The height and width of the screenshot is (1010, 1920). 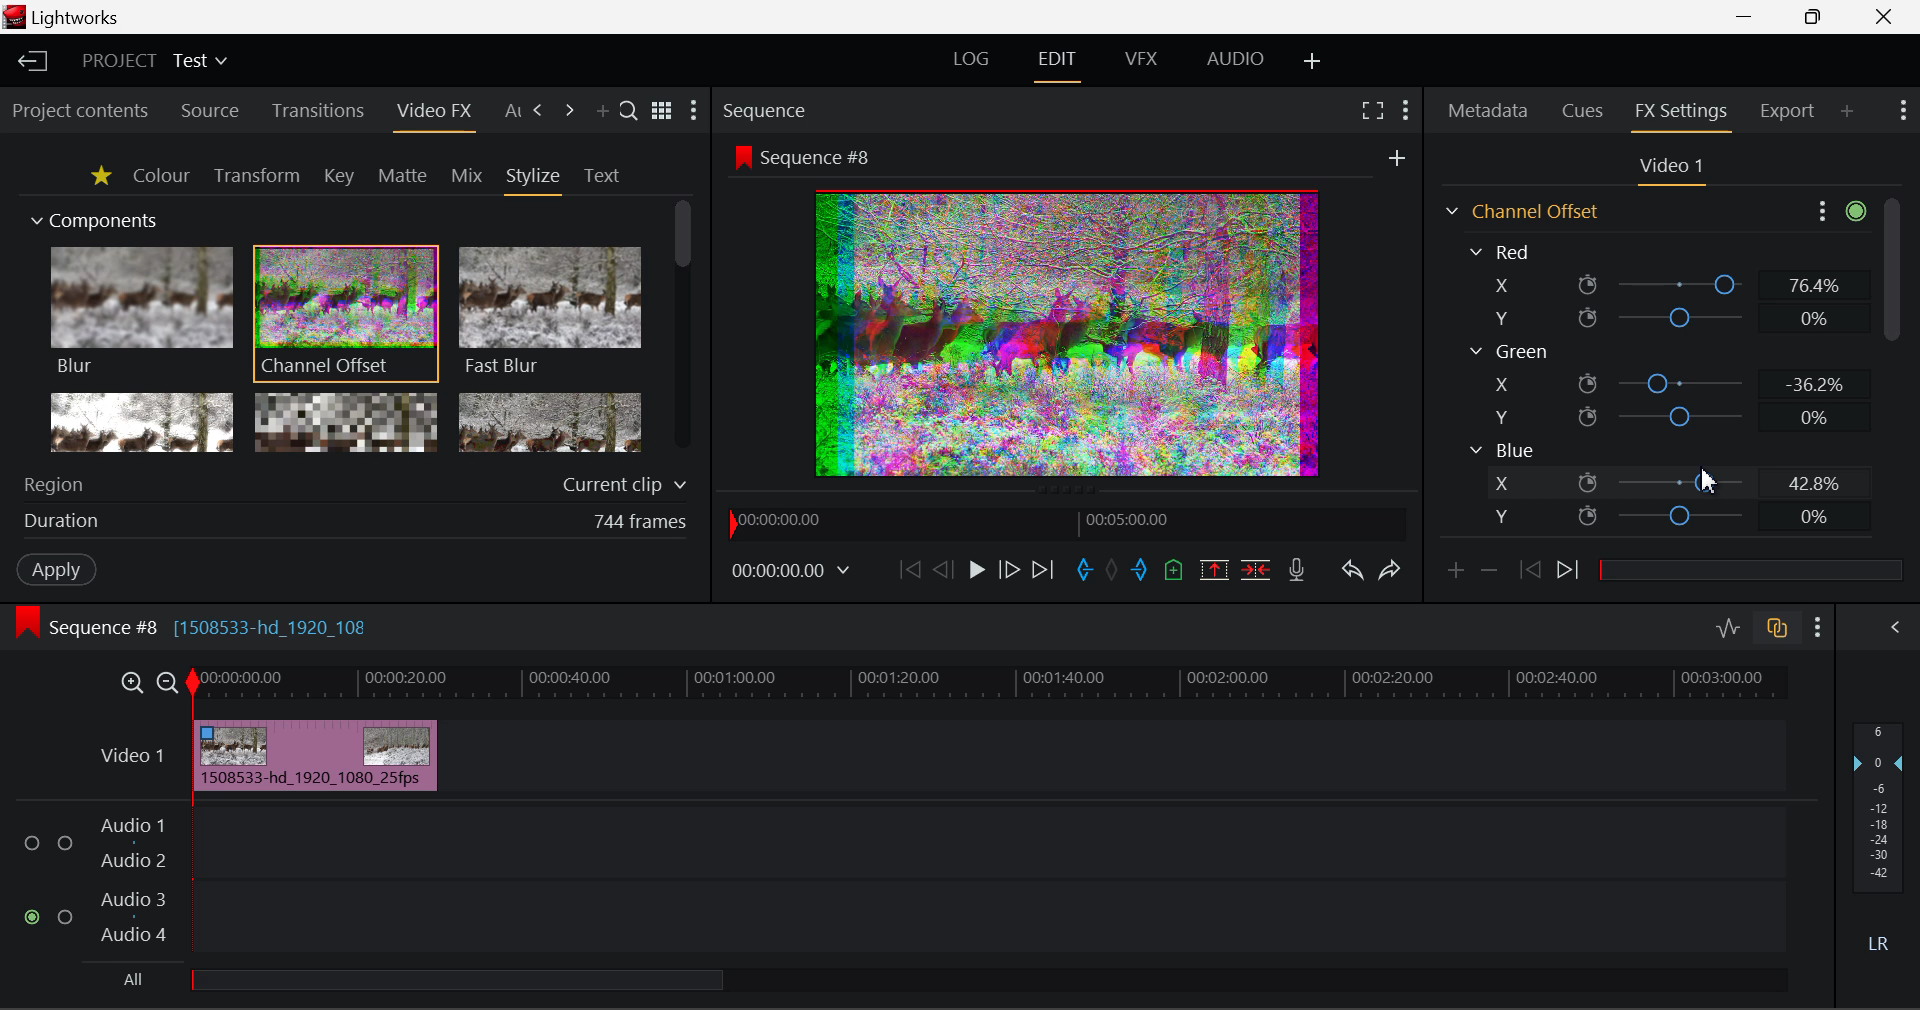 I want to click on Sequence Preview Section, so click(x=767, y=109).